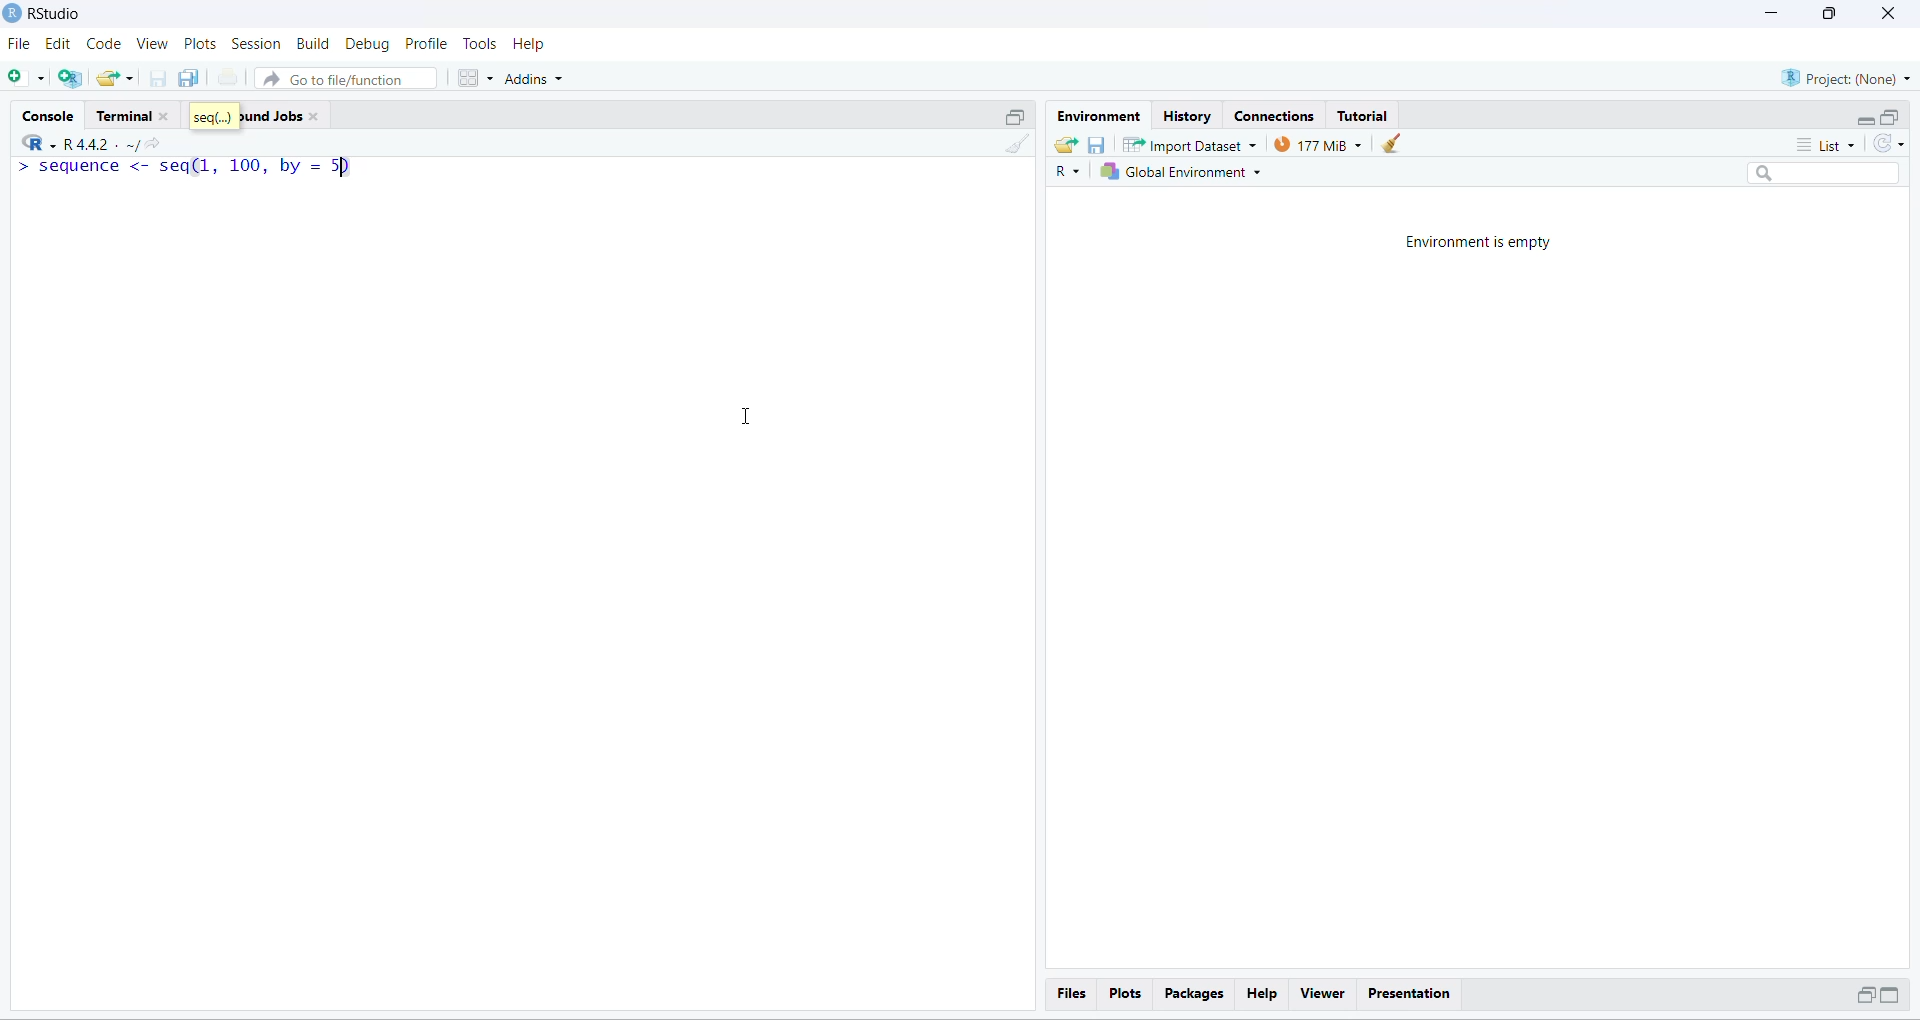 This screenshot has height=1020, width=1920. What do you see at coordinates (155, 145) in the screenshot?
I see `share icon` at bounding box center [155, 145].